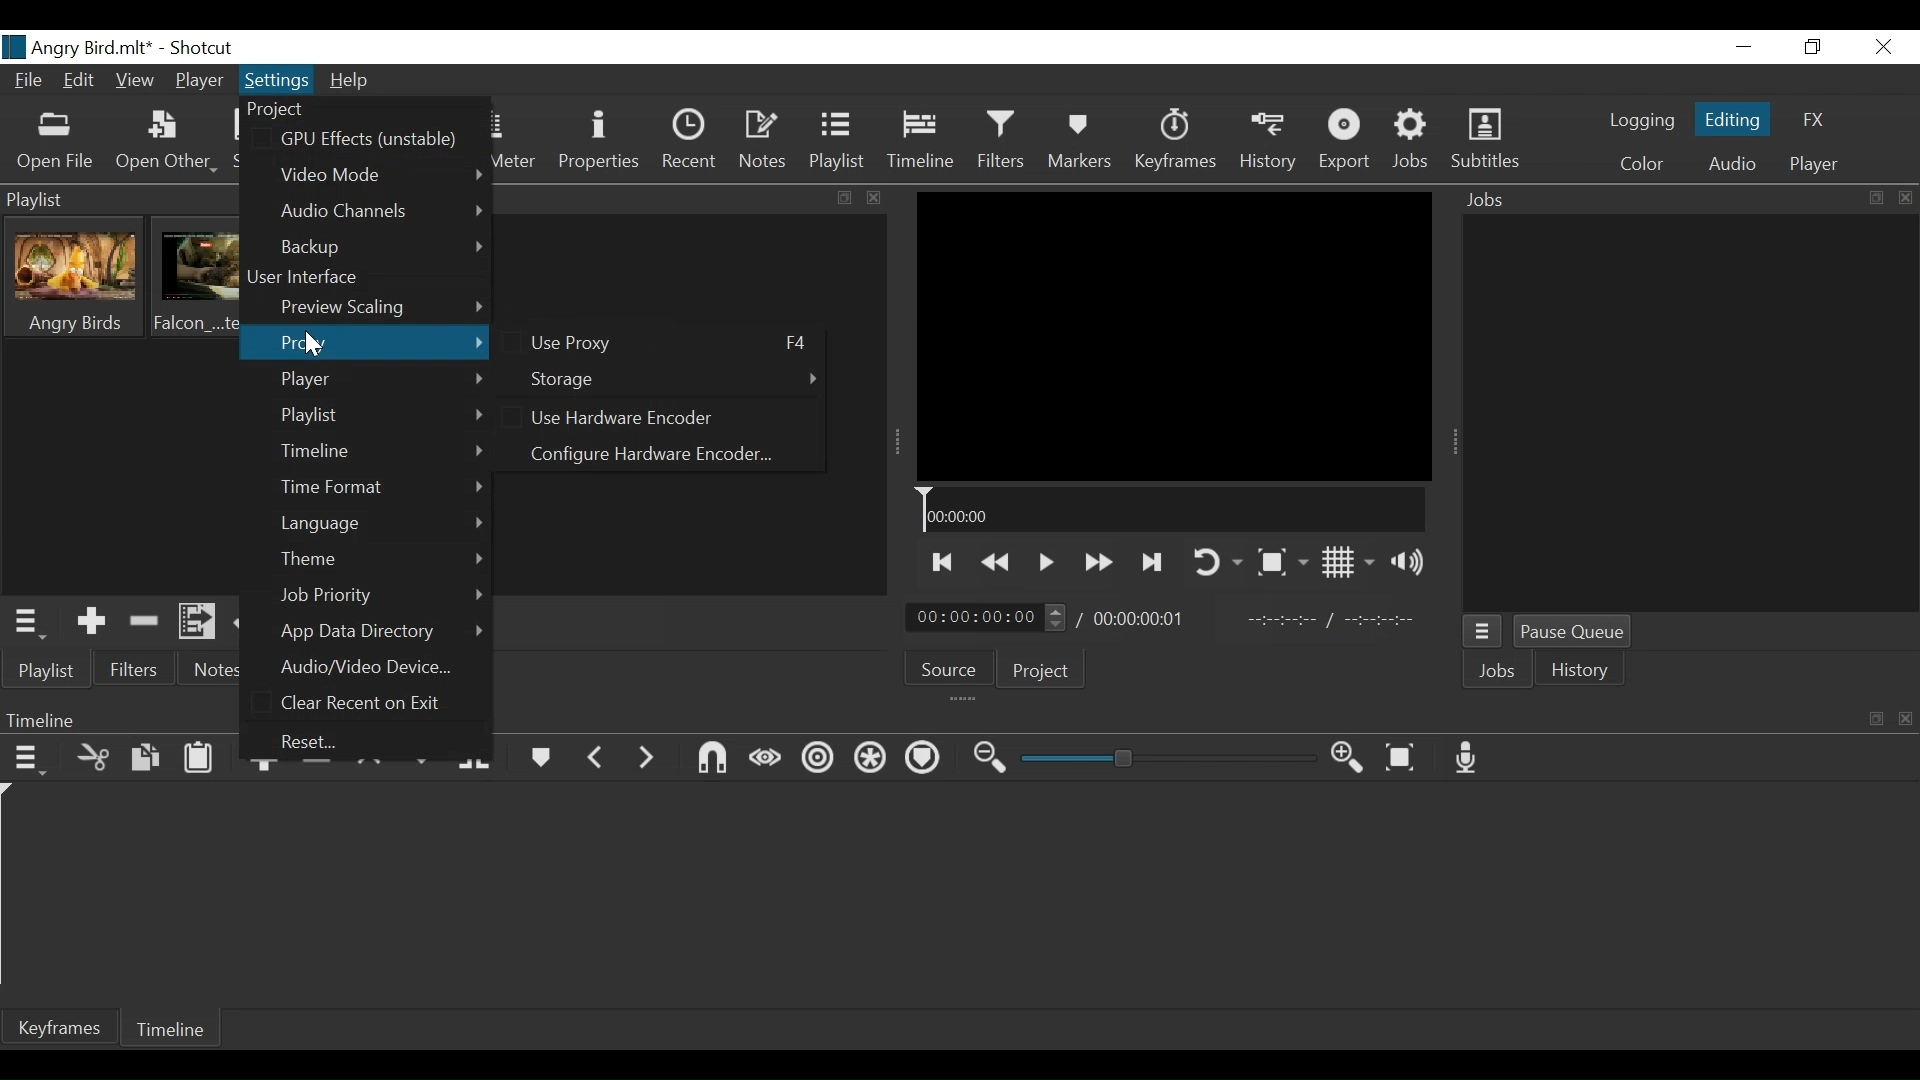  What do you see at coordinates (277, 83) in the screenshot?
I see `Settings` at bounding box center [277, 83].